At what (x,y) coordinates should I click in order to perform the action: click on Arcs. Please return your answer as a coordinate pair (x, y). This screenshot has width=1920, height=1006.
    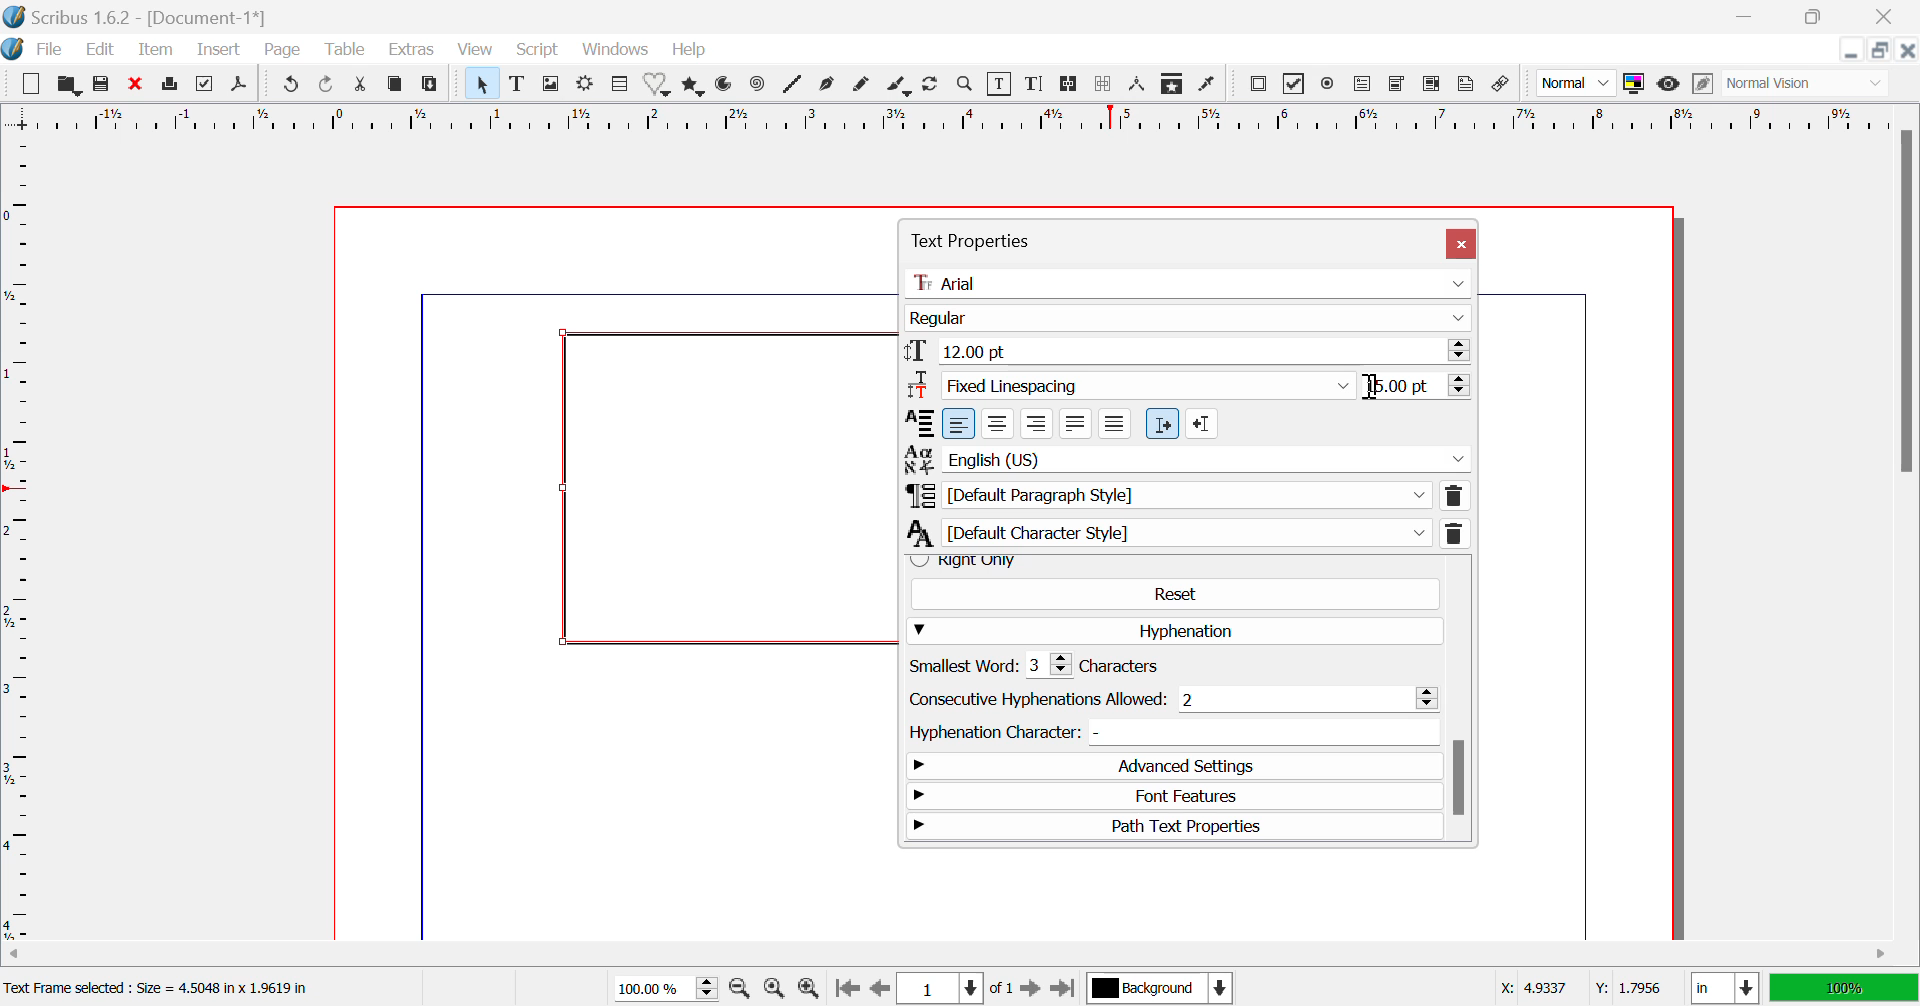
    Looking at the image, I should click on (727, 87).